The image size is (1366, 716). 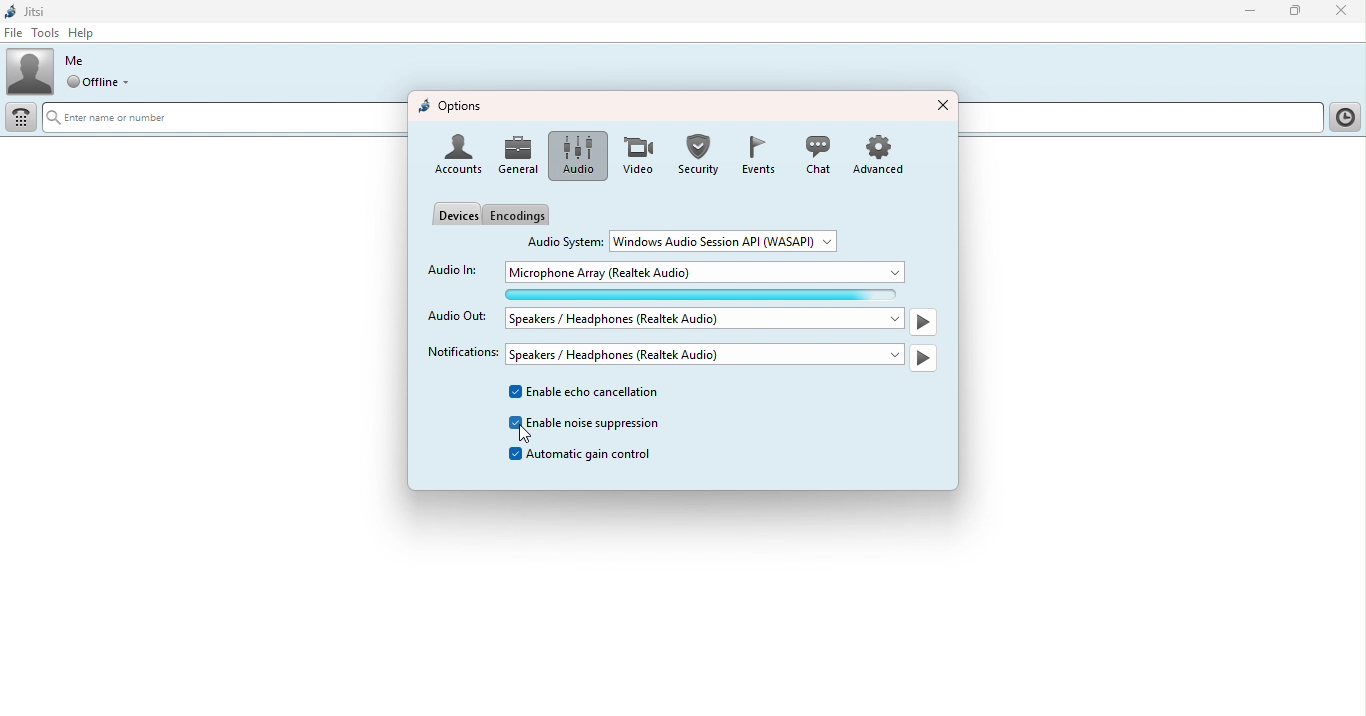 What do you see at coordinates (634, 156) in the screenshot?
I see `Video` at bounding box center [634, 156].